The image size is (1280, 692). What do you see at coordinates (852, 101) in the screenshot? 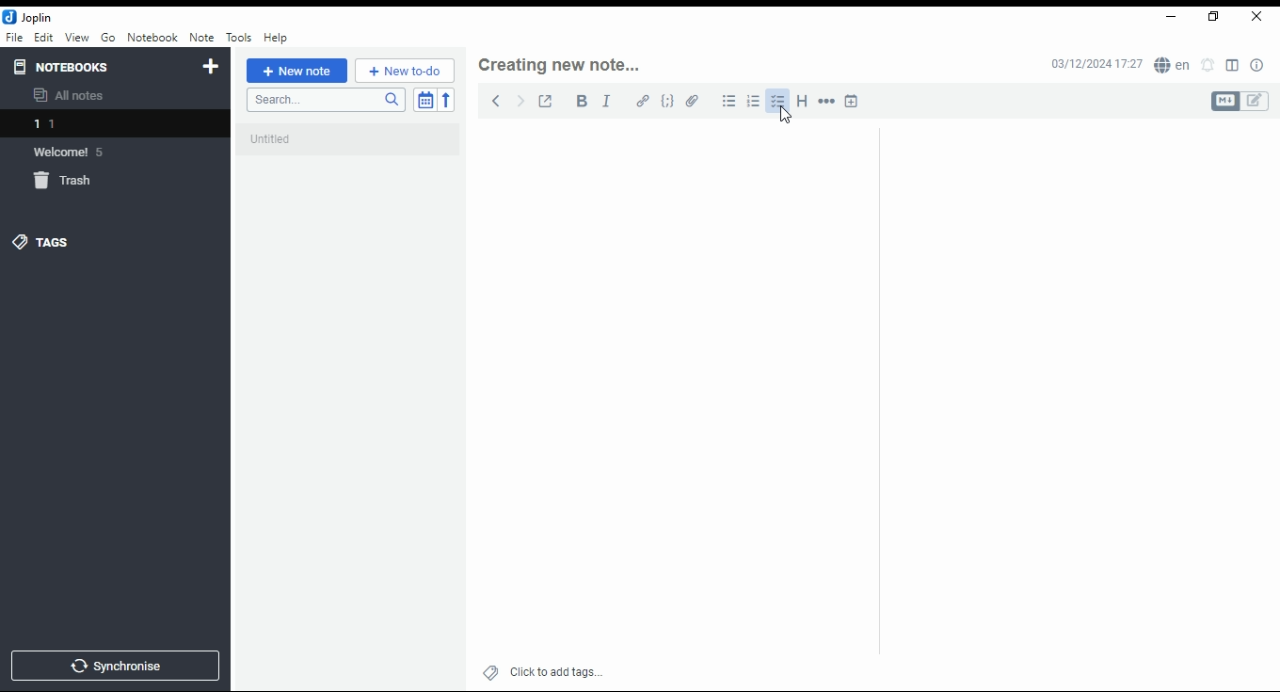
I see `insert time` at bounding box center [852, 101].